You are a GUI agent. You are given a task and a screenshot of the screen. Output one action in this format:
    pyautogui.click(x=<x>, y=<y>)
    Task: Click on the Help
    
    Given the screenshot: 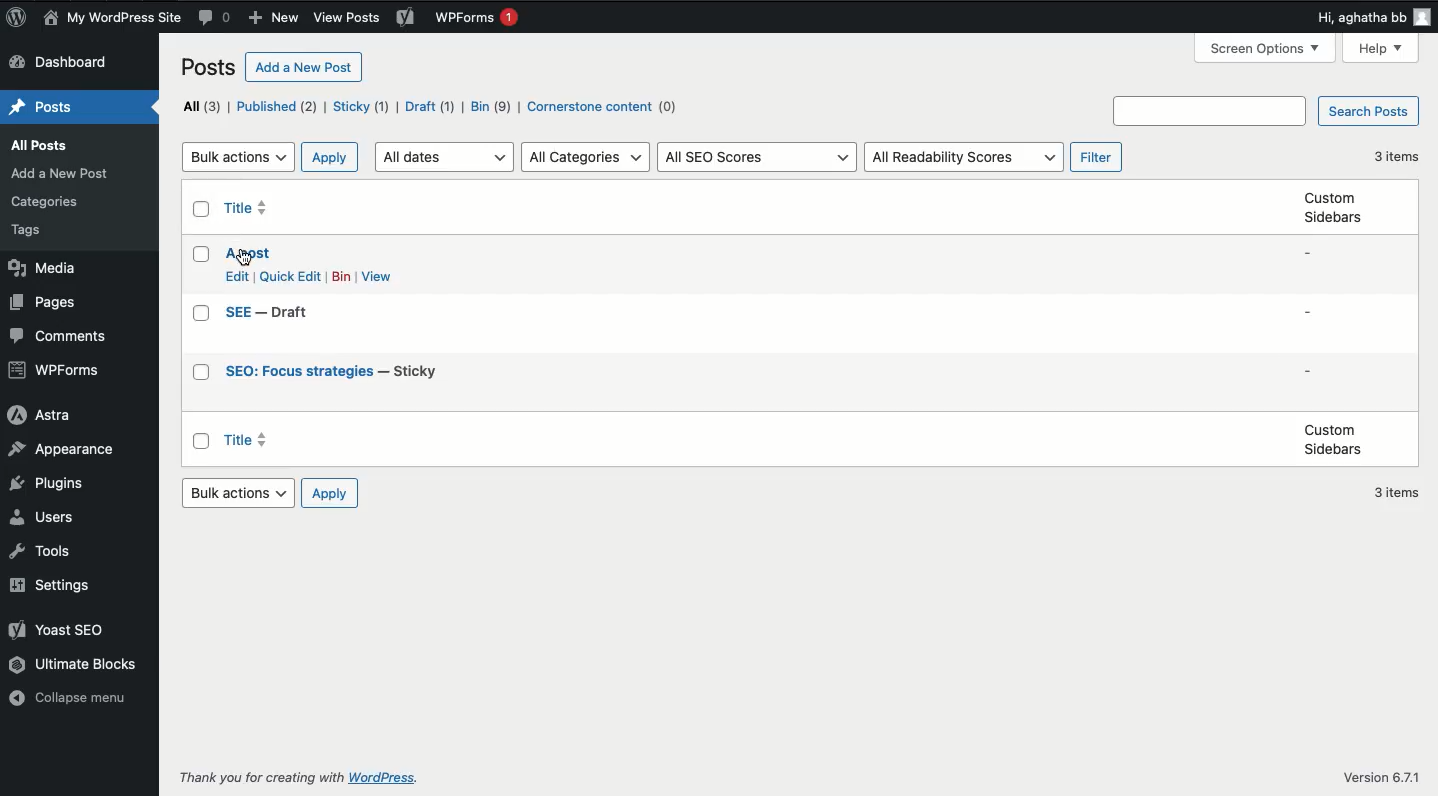 What is the action you would take?
    pyautogui.click(x=1381, y=47)
    